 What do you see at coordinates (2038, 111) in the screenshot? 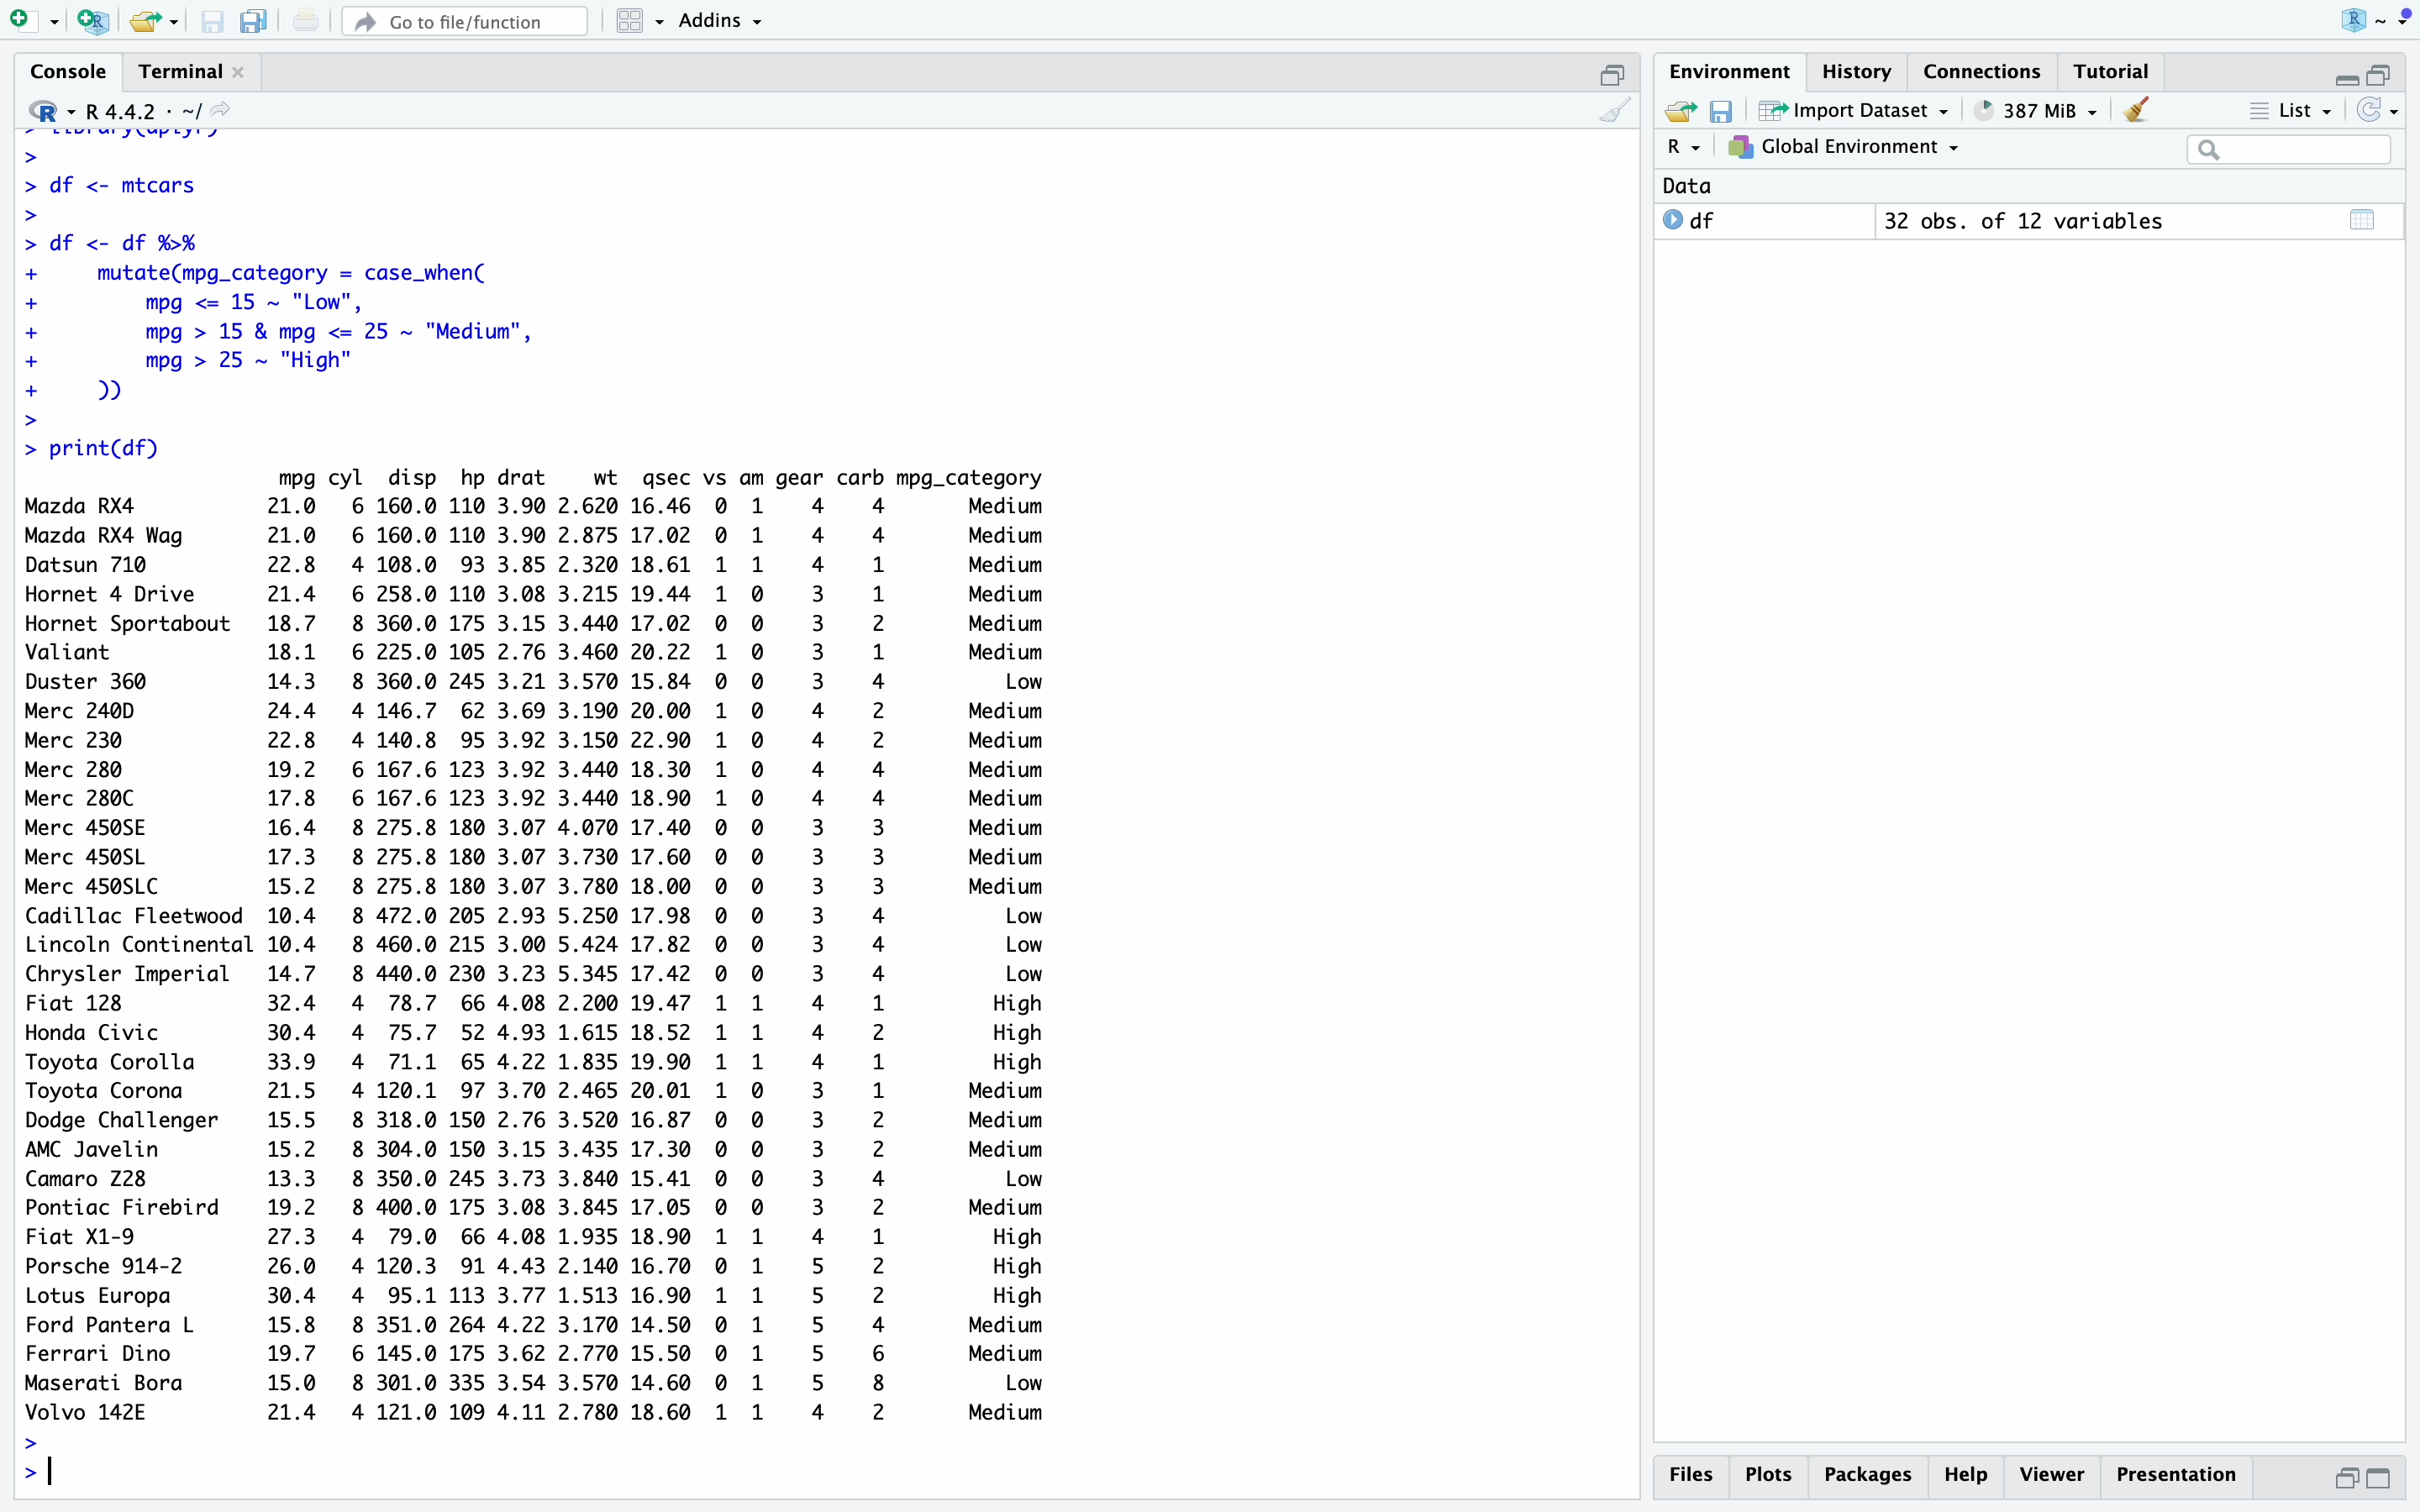
I see `396MiB` at bounding box center [2038, 111].